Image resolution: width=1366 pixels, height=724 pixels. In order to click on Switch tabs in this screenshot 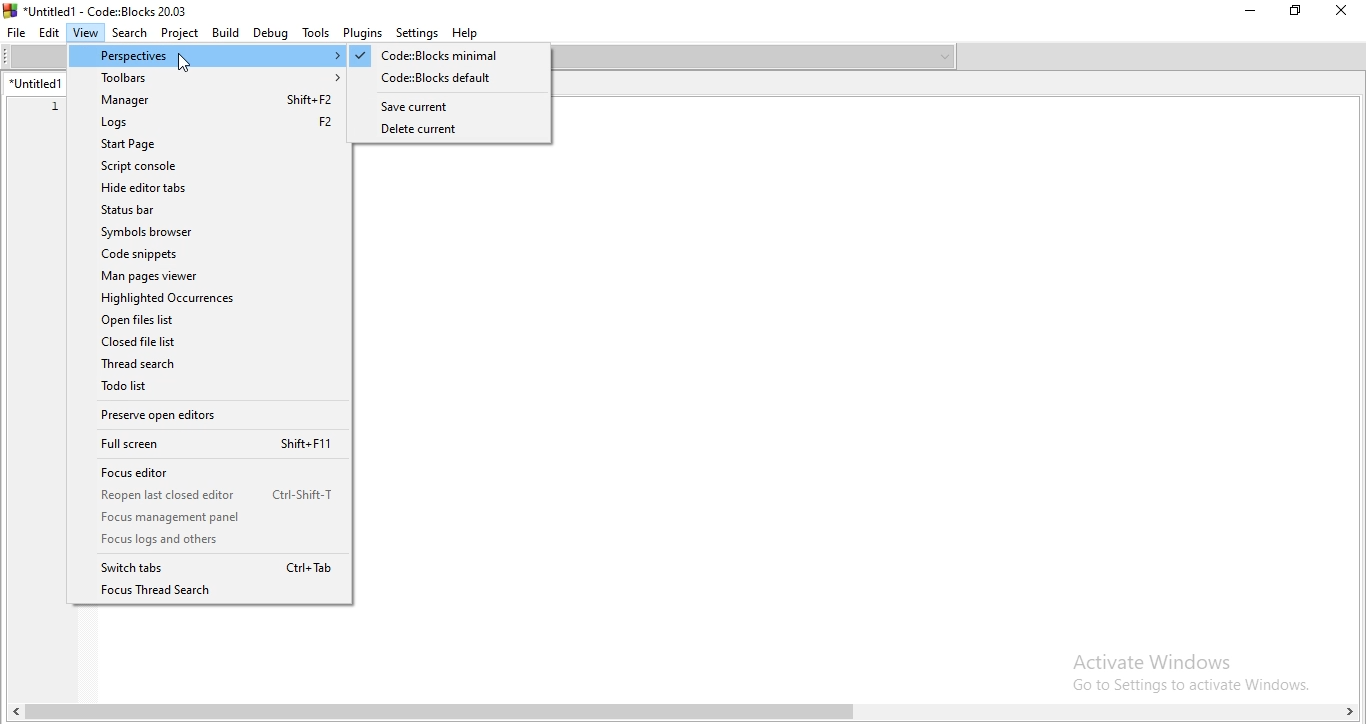, I will do `click(208, 569)`.